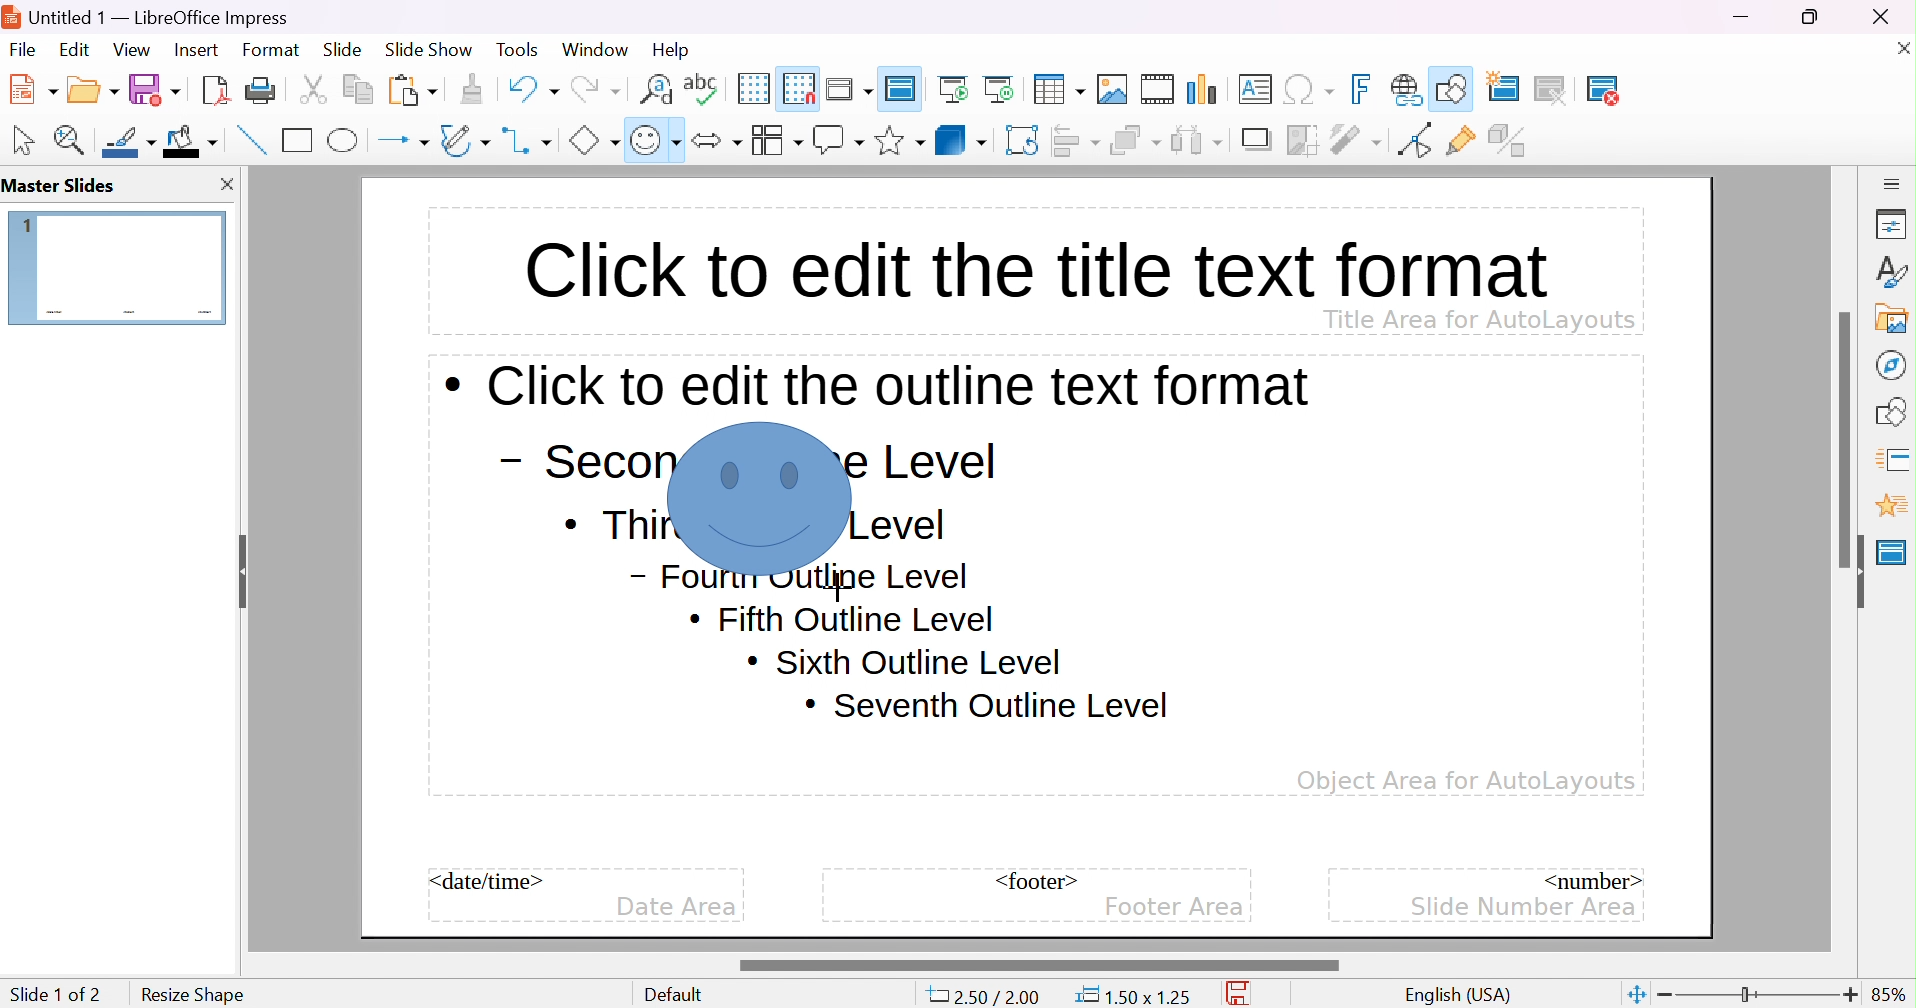 This screenshot has width=1916, height=1008. Describe the element at coordinates (1205, 89) in the screenshot. I see `insert chart` at that location.